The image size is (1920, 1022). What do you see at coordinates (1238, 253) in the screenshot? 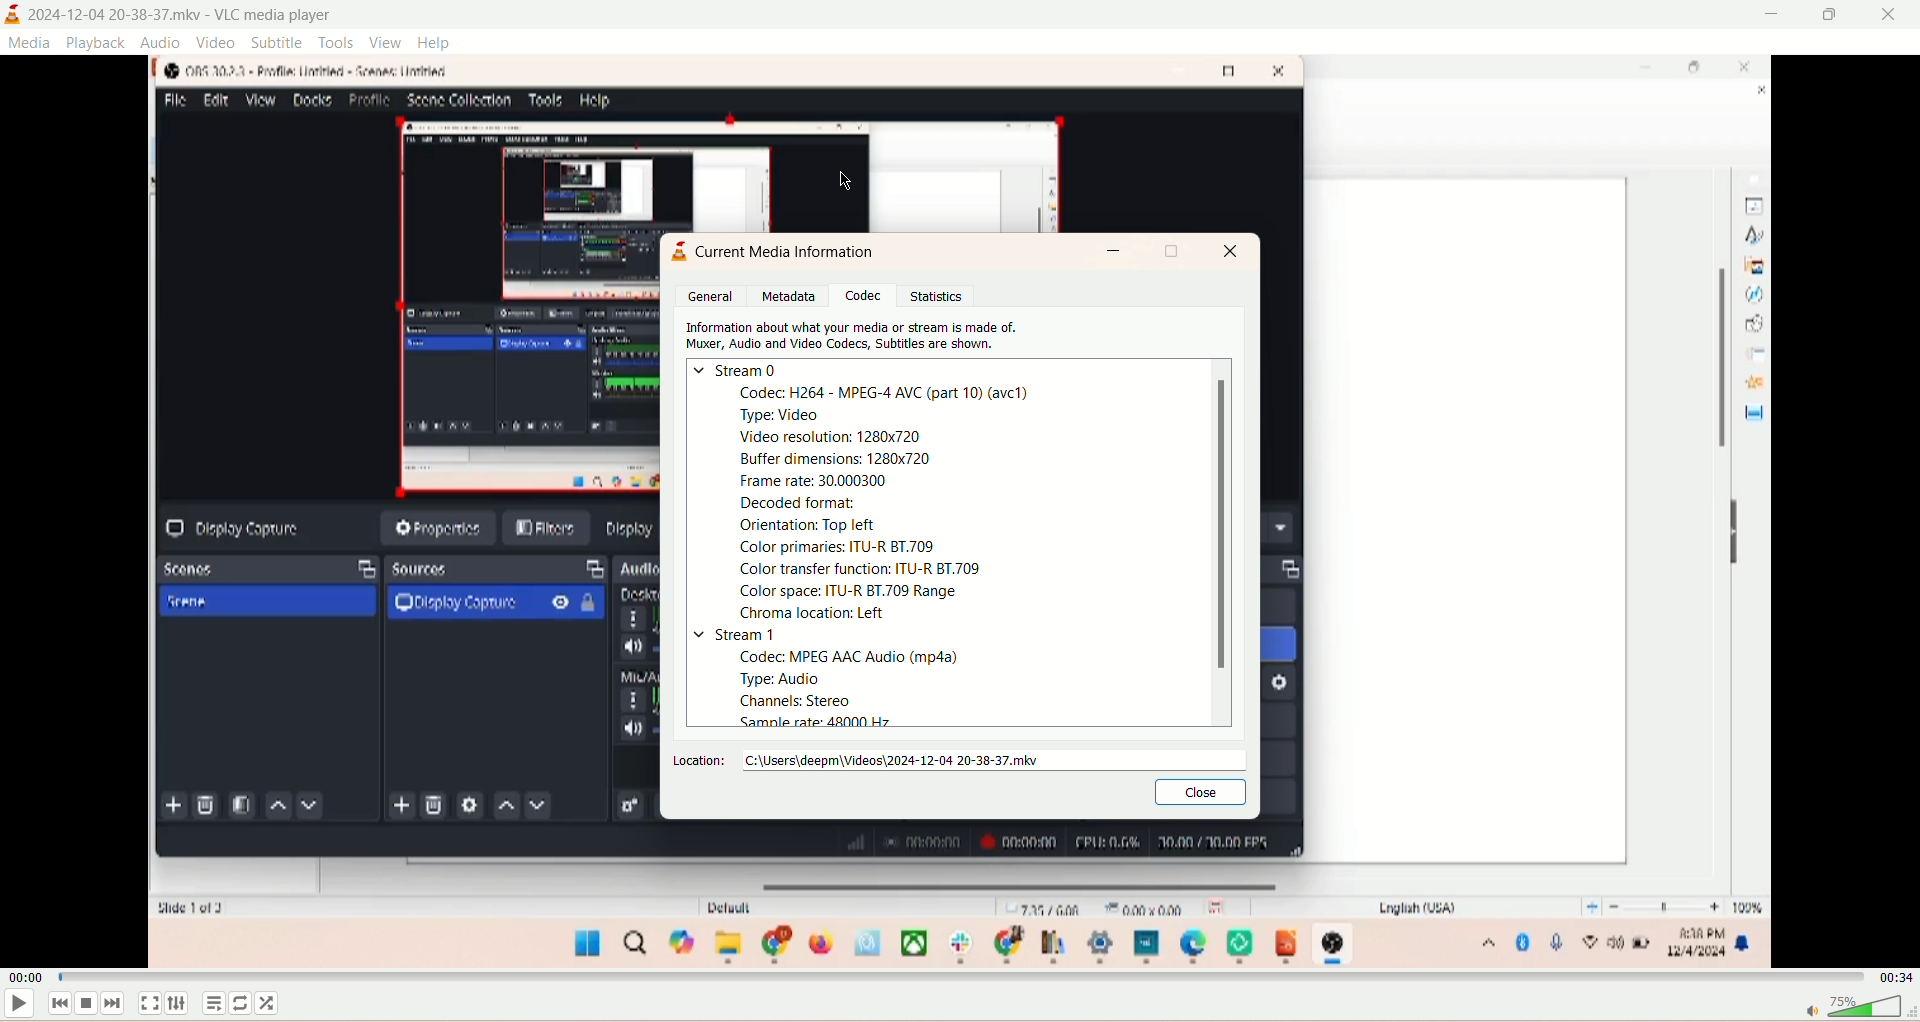
I see `close` at bounding box center [1238, 253].